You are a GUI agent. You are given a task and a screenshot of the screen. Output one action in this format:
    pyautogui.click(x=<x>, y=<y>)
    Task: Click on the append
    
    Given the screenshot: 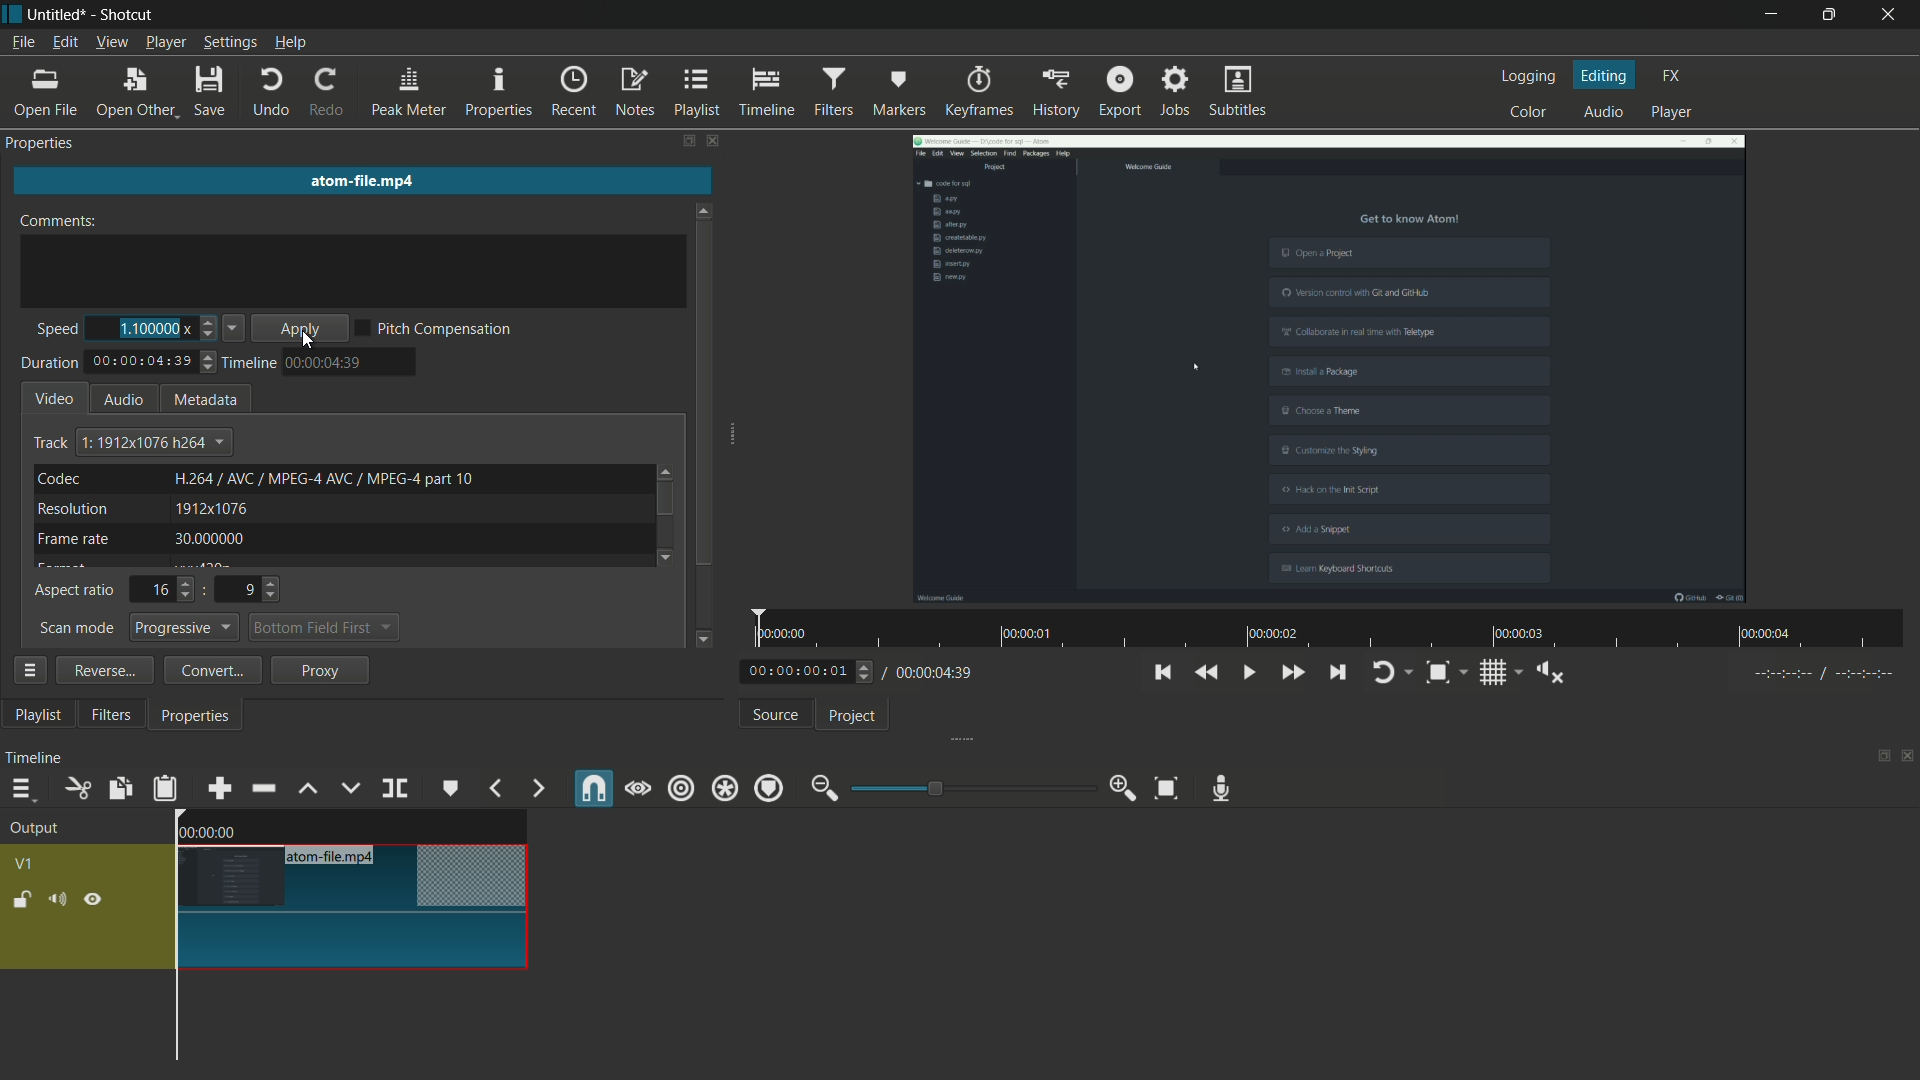 What is the action you would take?
    pyautogui.click(x=219, y=789)
    